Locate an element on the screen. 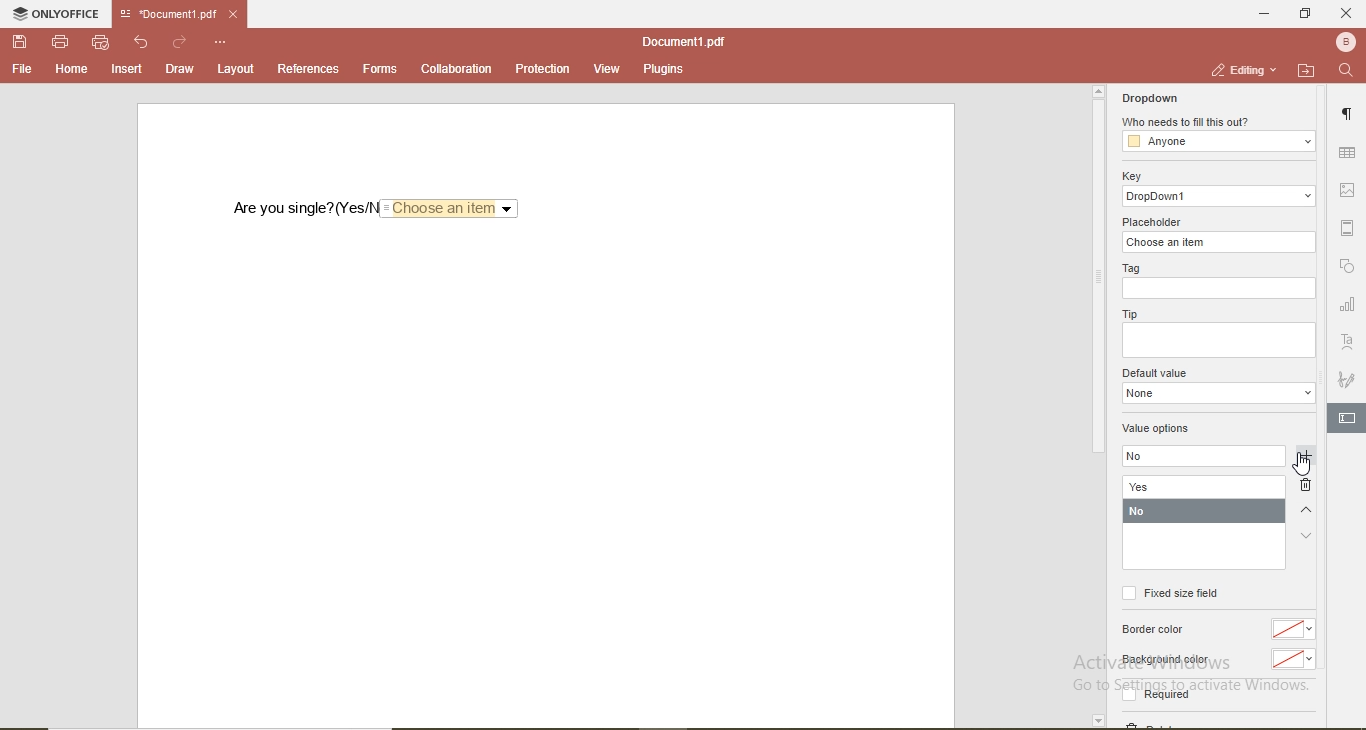 The height and width of the screenshot is (730, 1366). view is located at coordinates (607, 69).